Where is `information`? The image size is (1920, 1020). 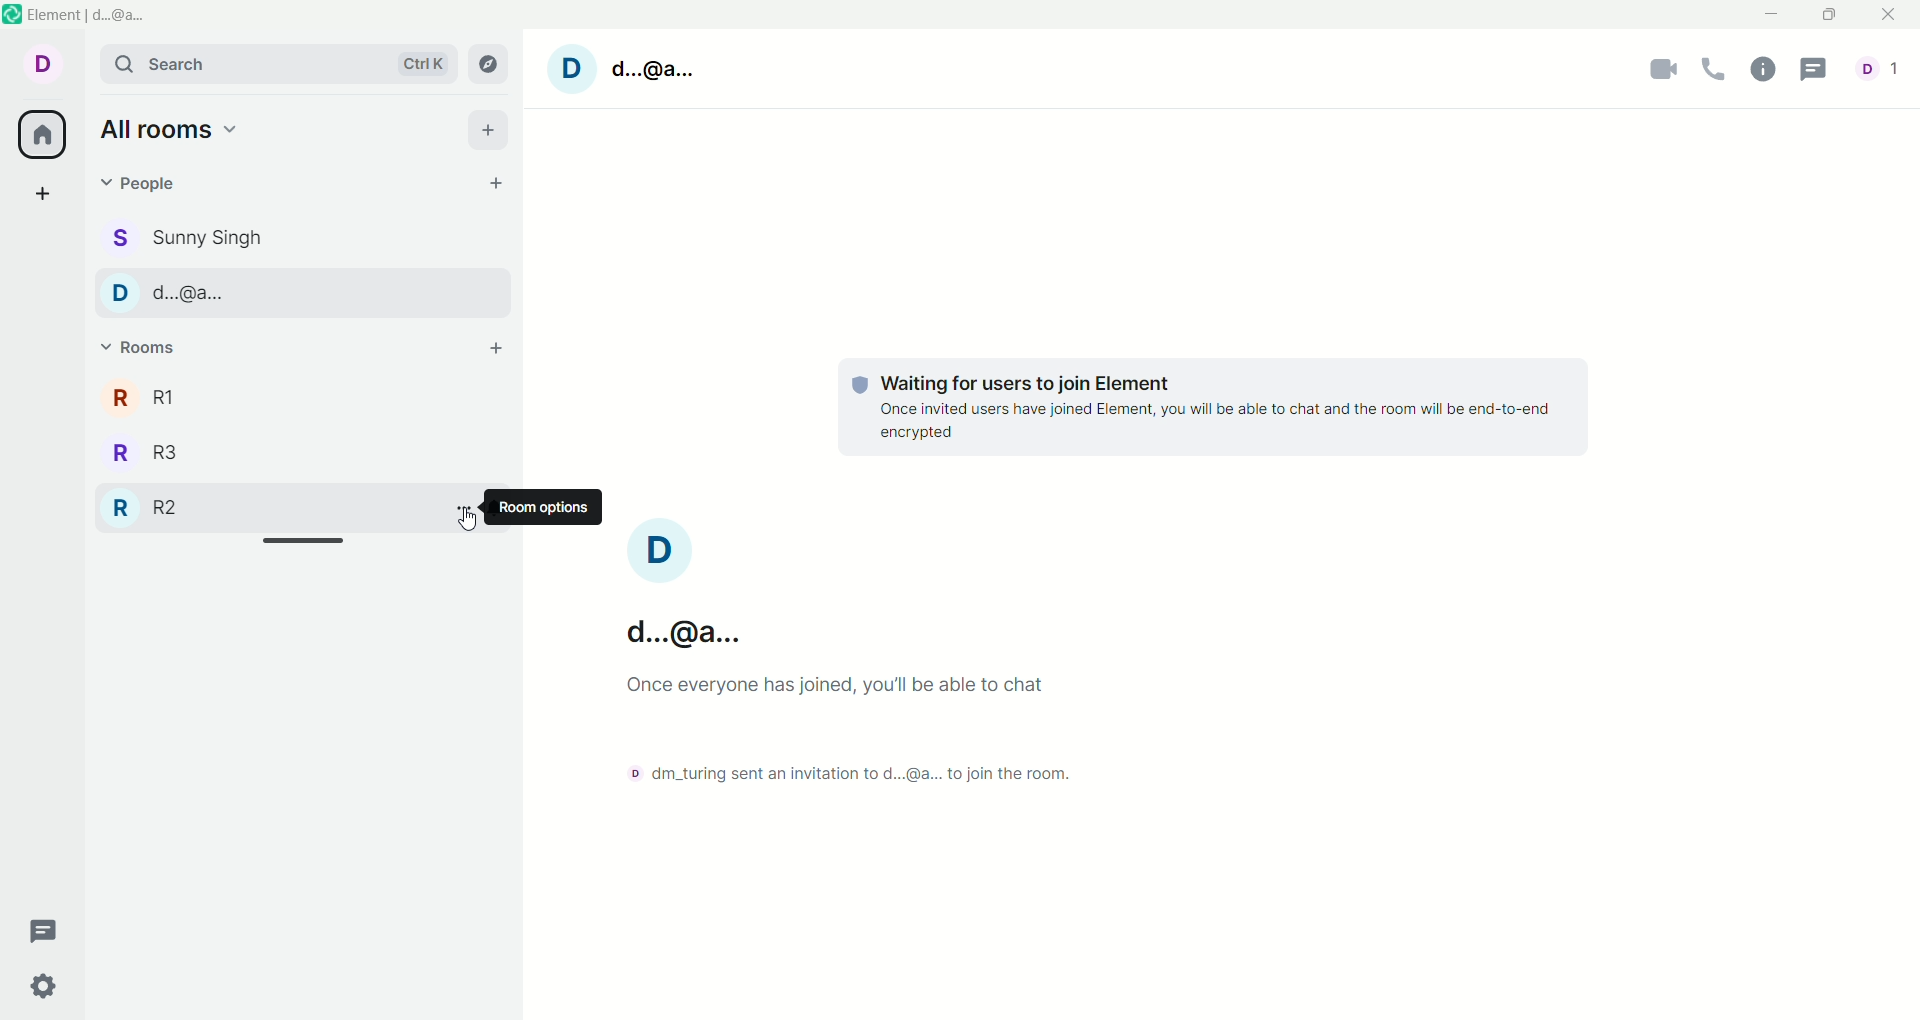
information is located at coordinates (1762, 71).